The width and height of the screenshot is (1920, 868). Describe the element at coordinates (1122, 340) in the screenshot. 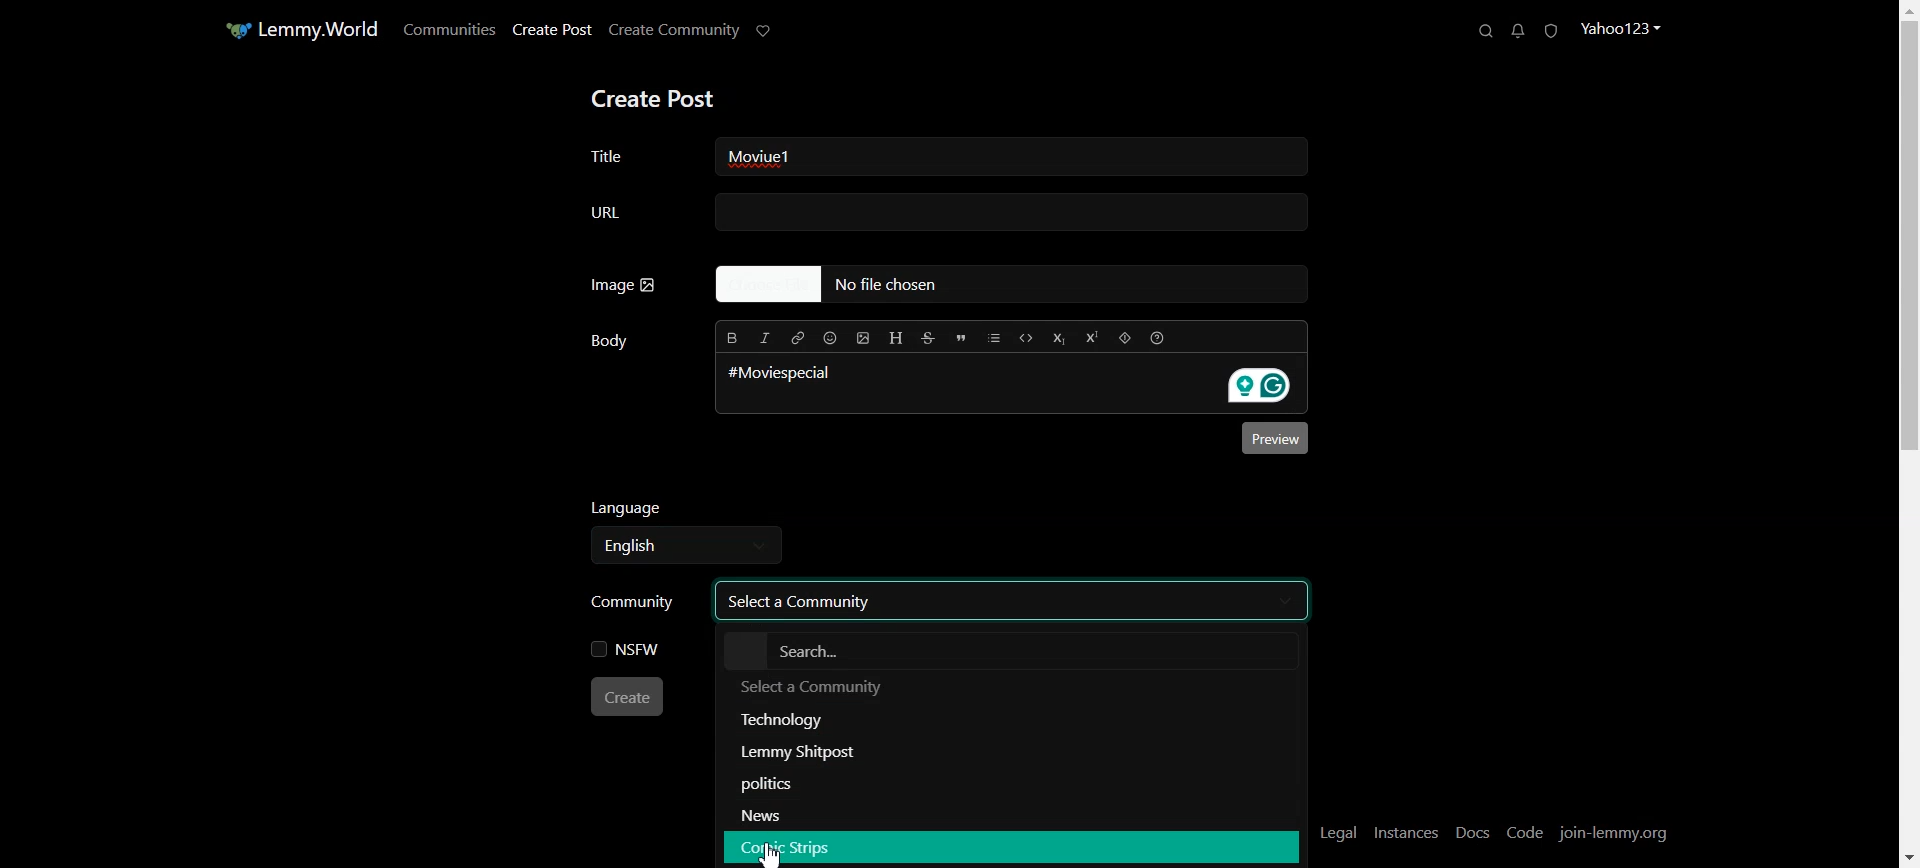

I see `Spoiler` at that location.